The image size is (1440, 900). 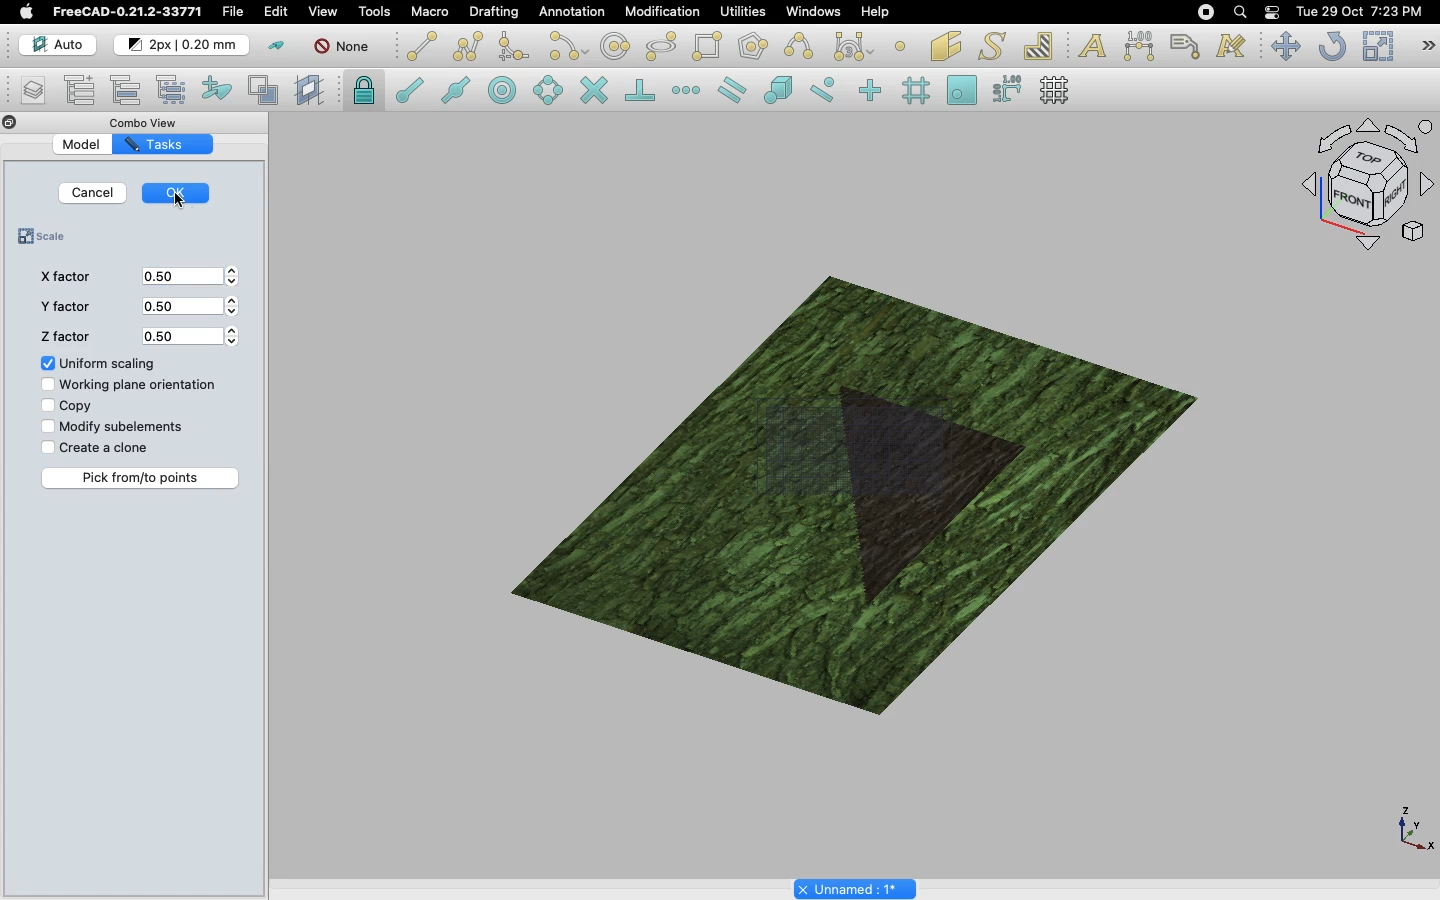 What do you see at coordinates (312, 92) in the screenshot?
I see `Create working plane proxy` at bounding box center [312, 92].